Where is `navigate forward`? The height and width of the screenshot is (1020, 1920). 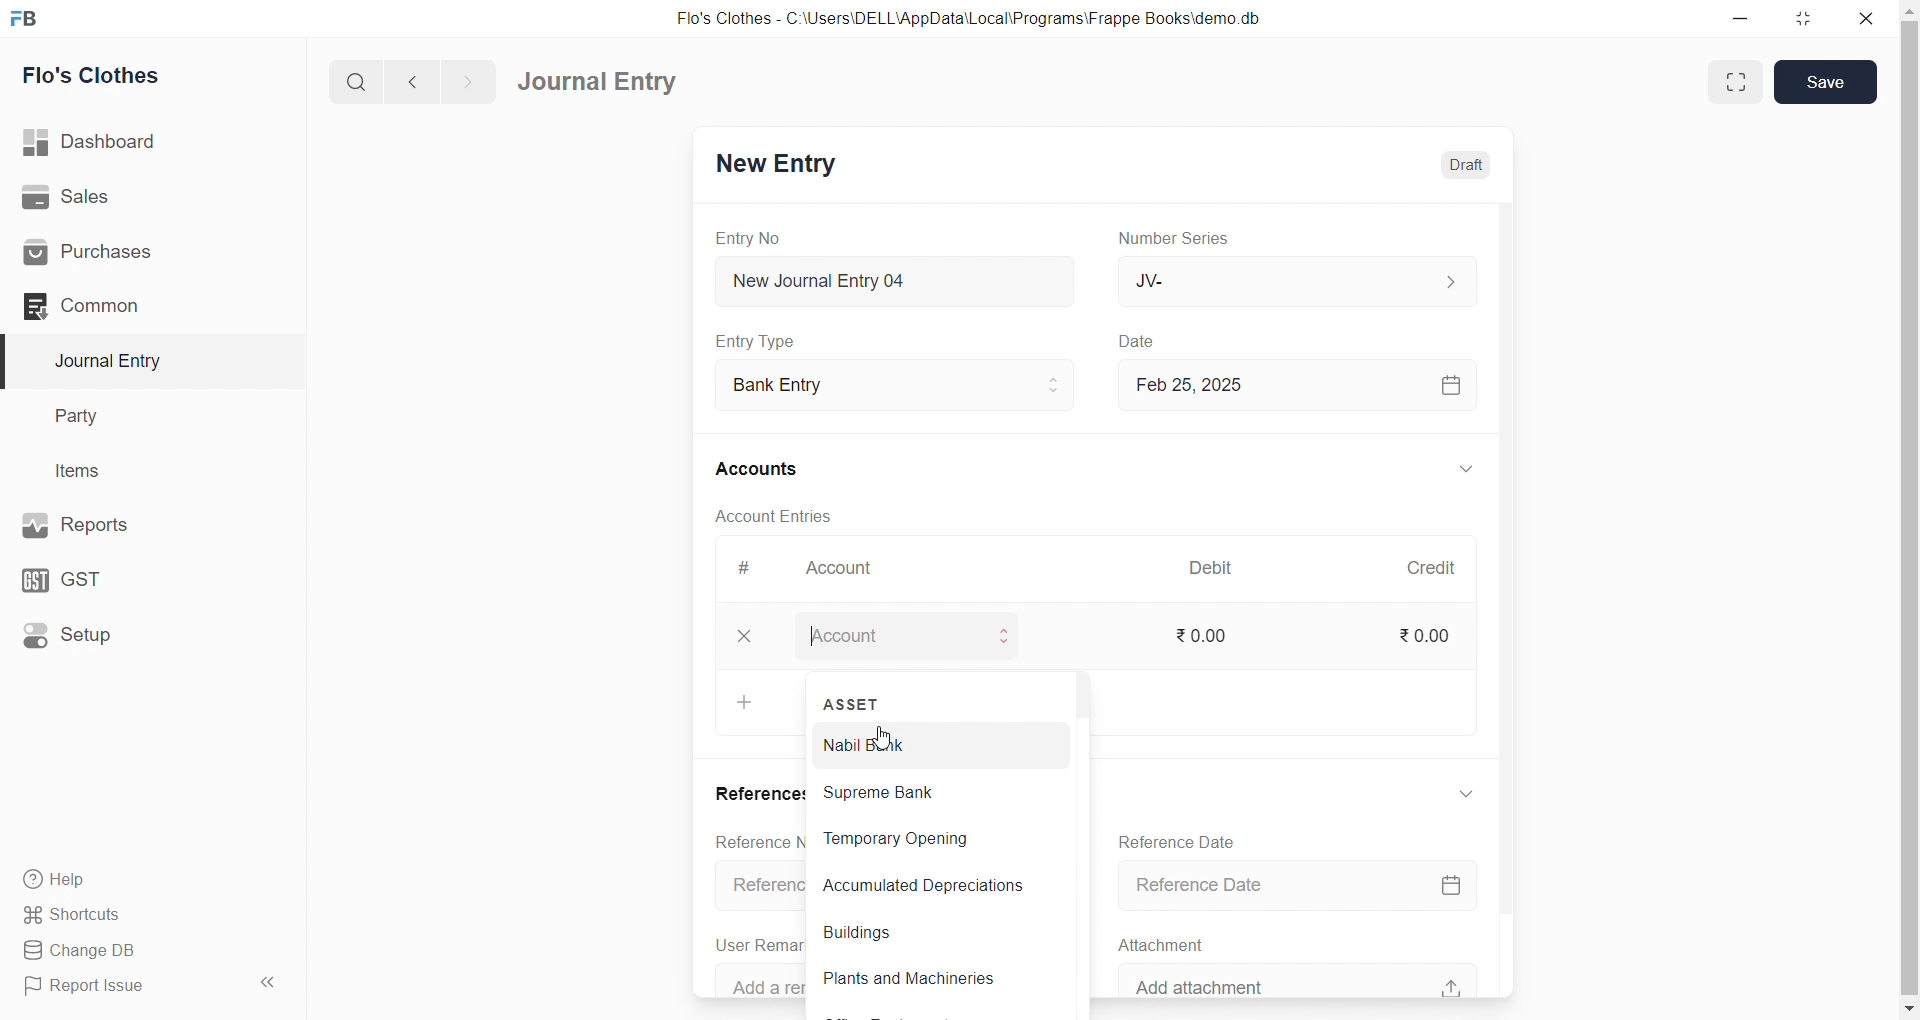 navigate forward is located at coordinates (467, 80).